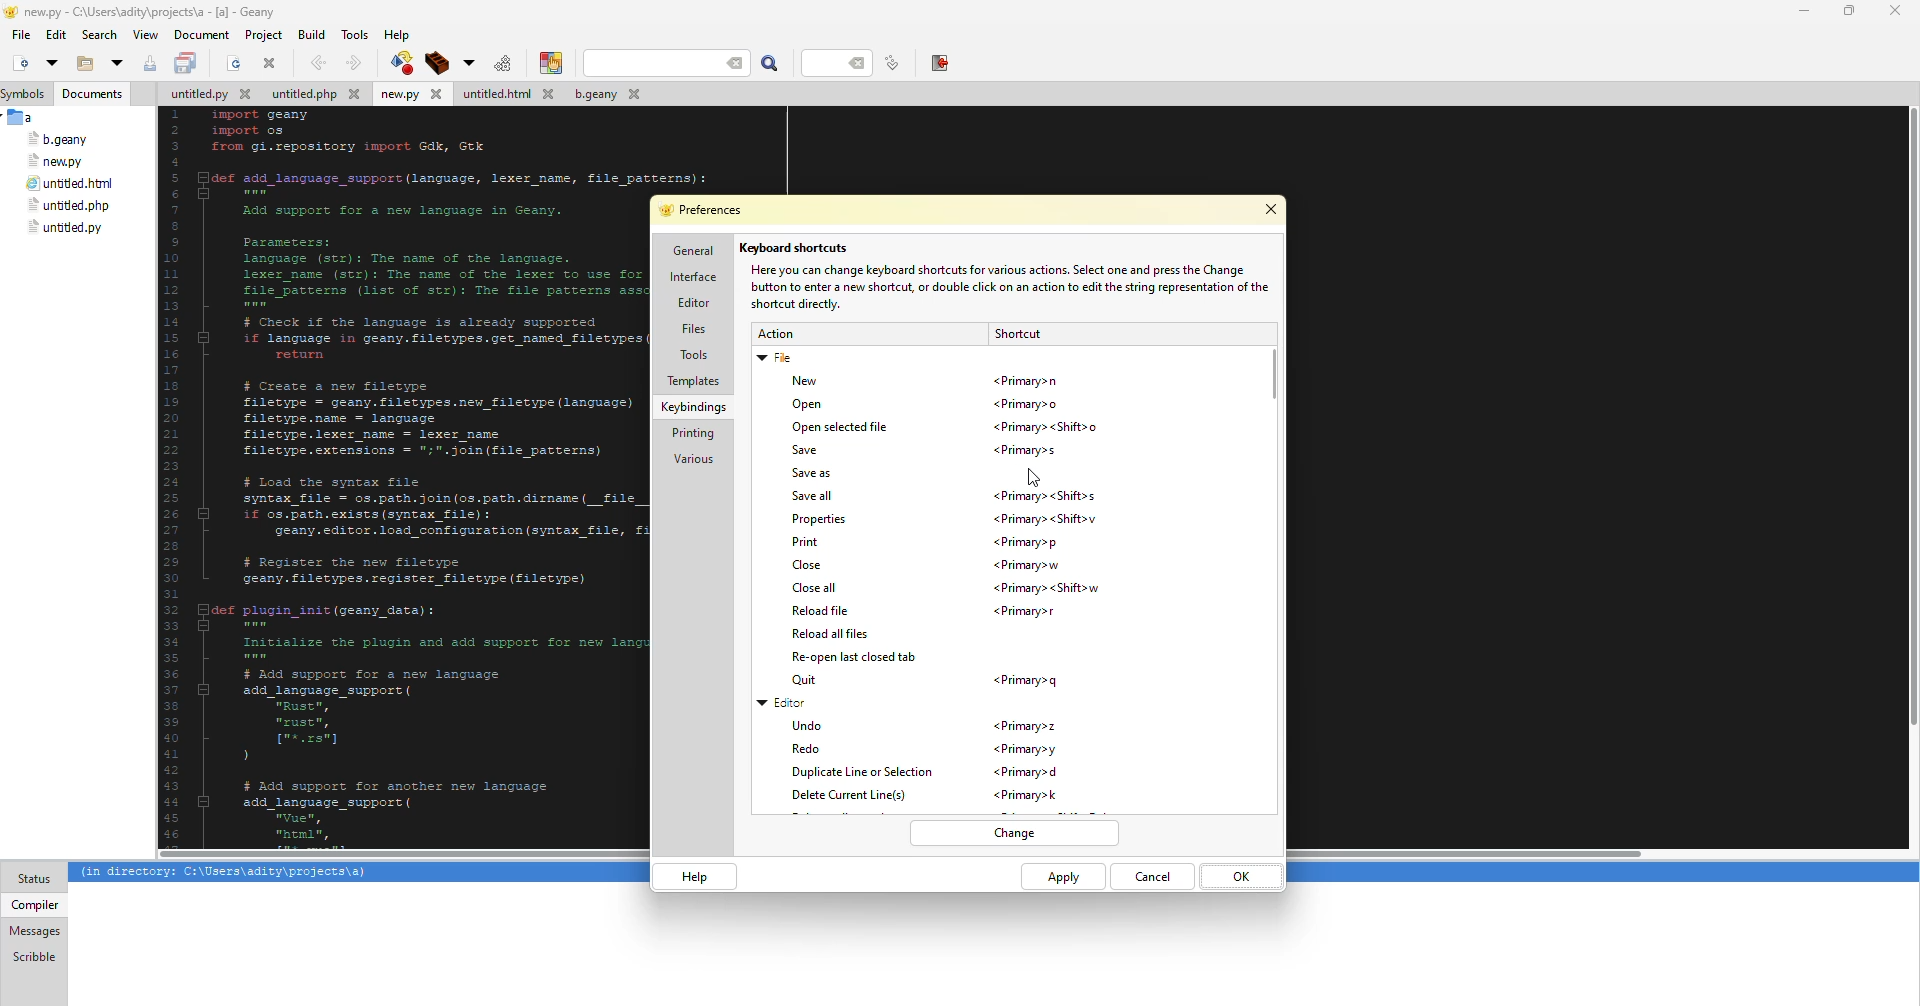  Describe the element at coordinates (21, 35) in the screenshot. I see `file` at that location.